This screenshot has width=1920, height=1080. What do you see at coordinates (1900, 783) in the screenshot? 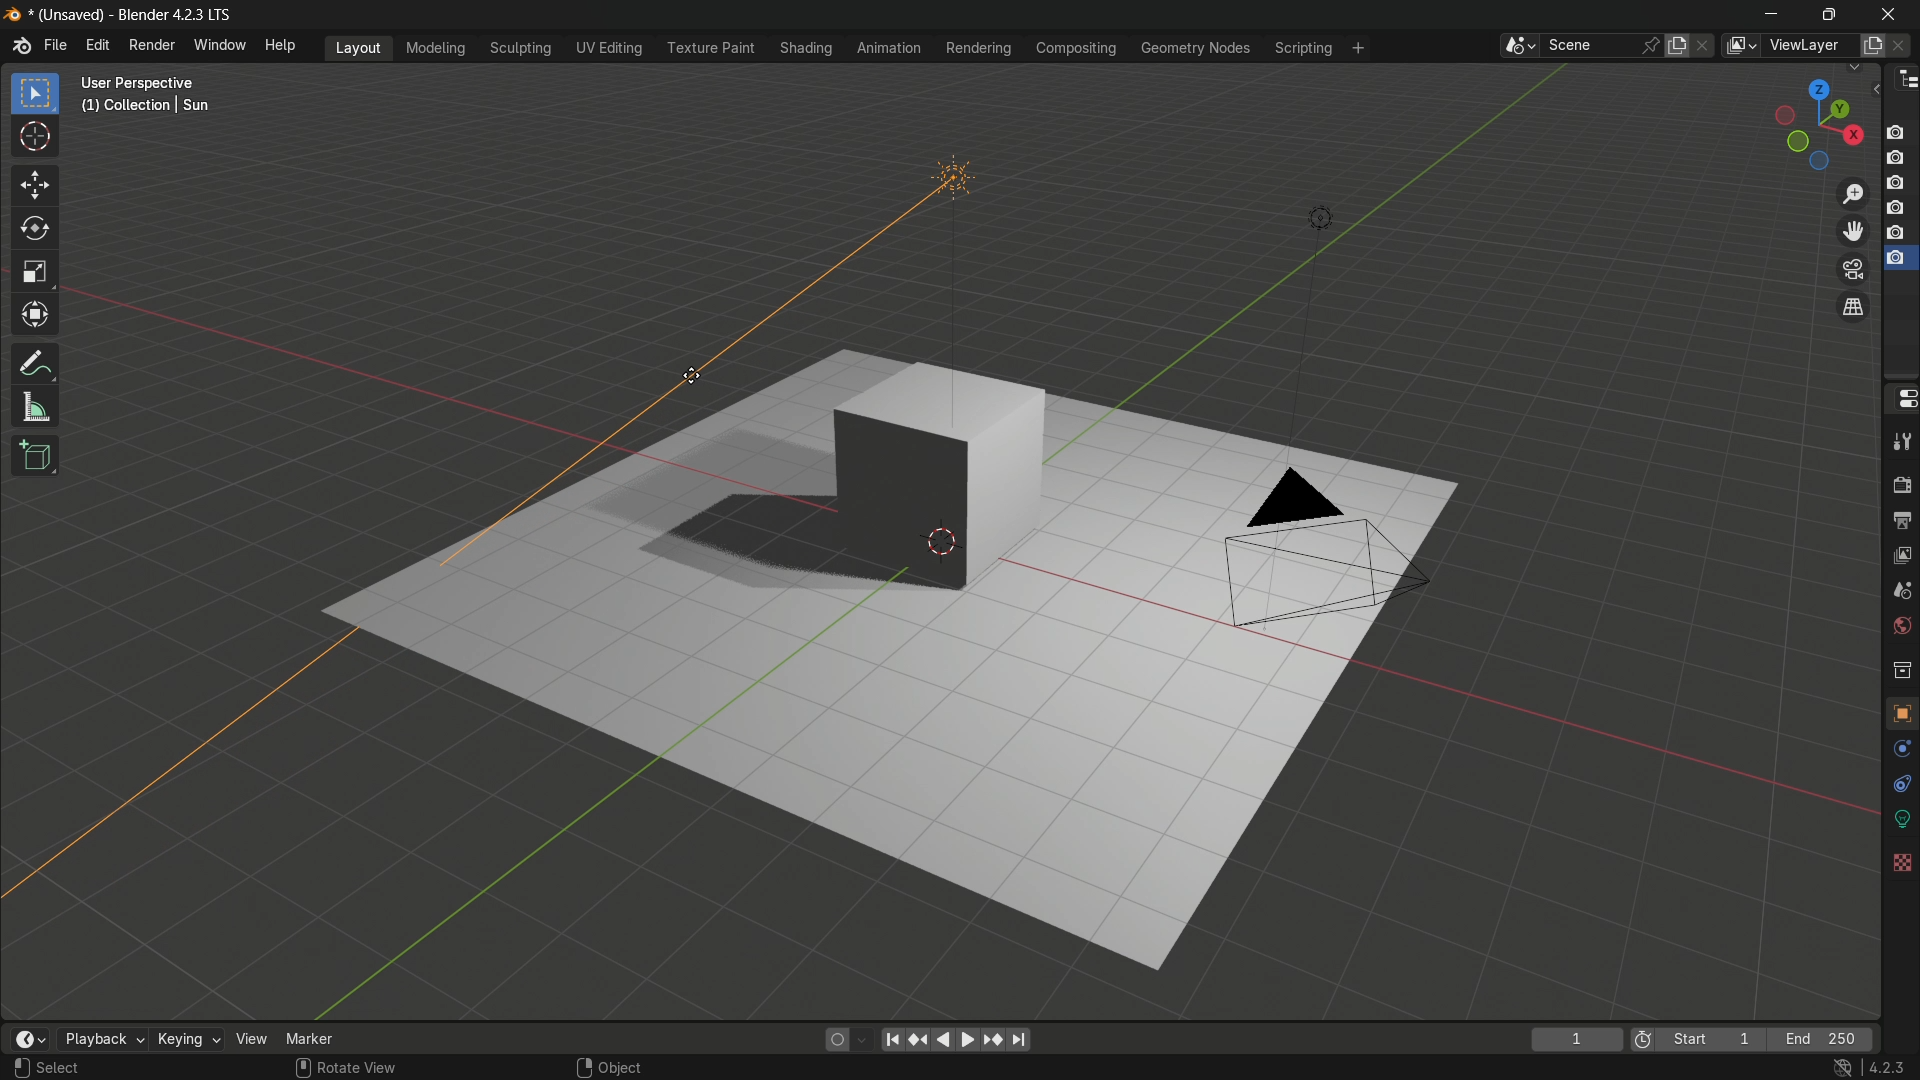
I see `constraints` at bounding box center [1900, 783].